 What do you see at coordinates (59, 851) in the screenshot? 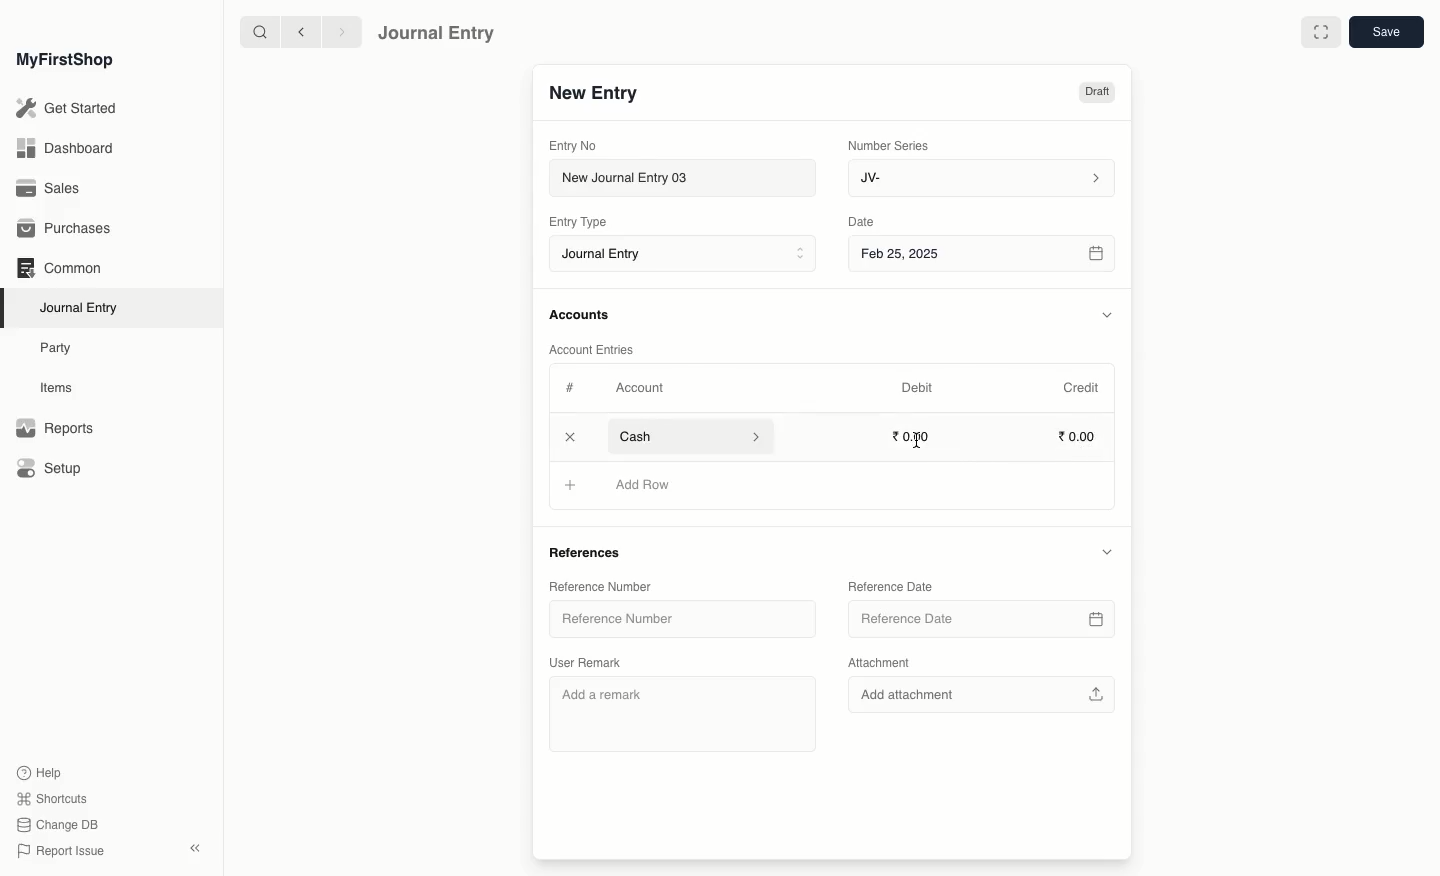
I see `Report Issue` at bounding box center [59, 851].